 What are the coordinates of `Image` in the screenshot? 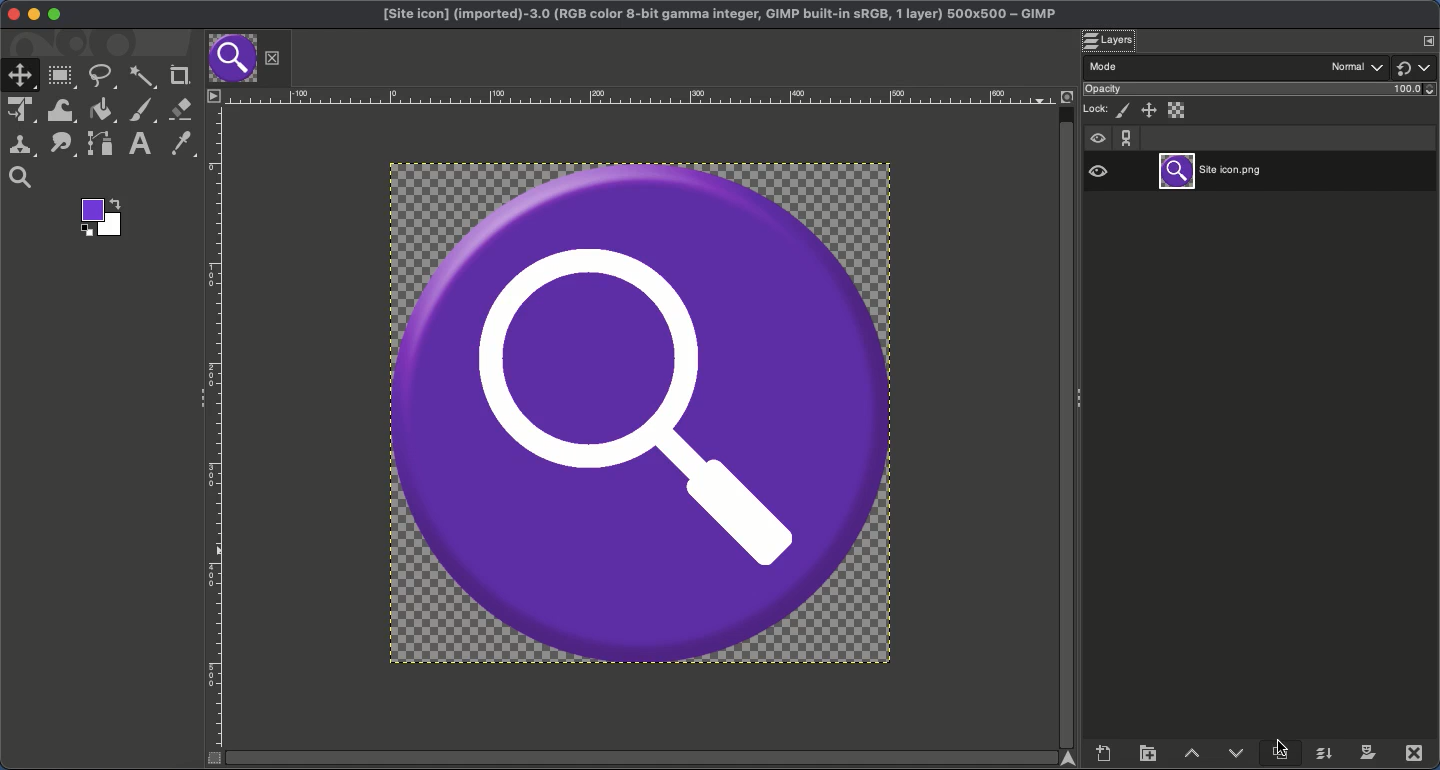 It's located at (643, 414).